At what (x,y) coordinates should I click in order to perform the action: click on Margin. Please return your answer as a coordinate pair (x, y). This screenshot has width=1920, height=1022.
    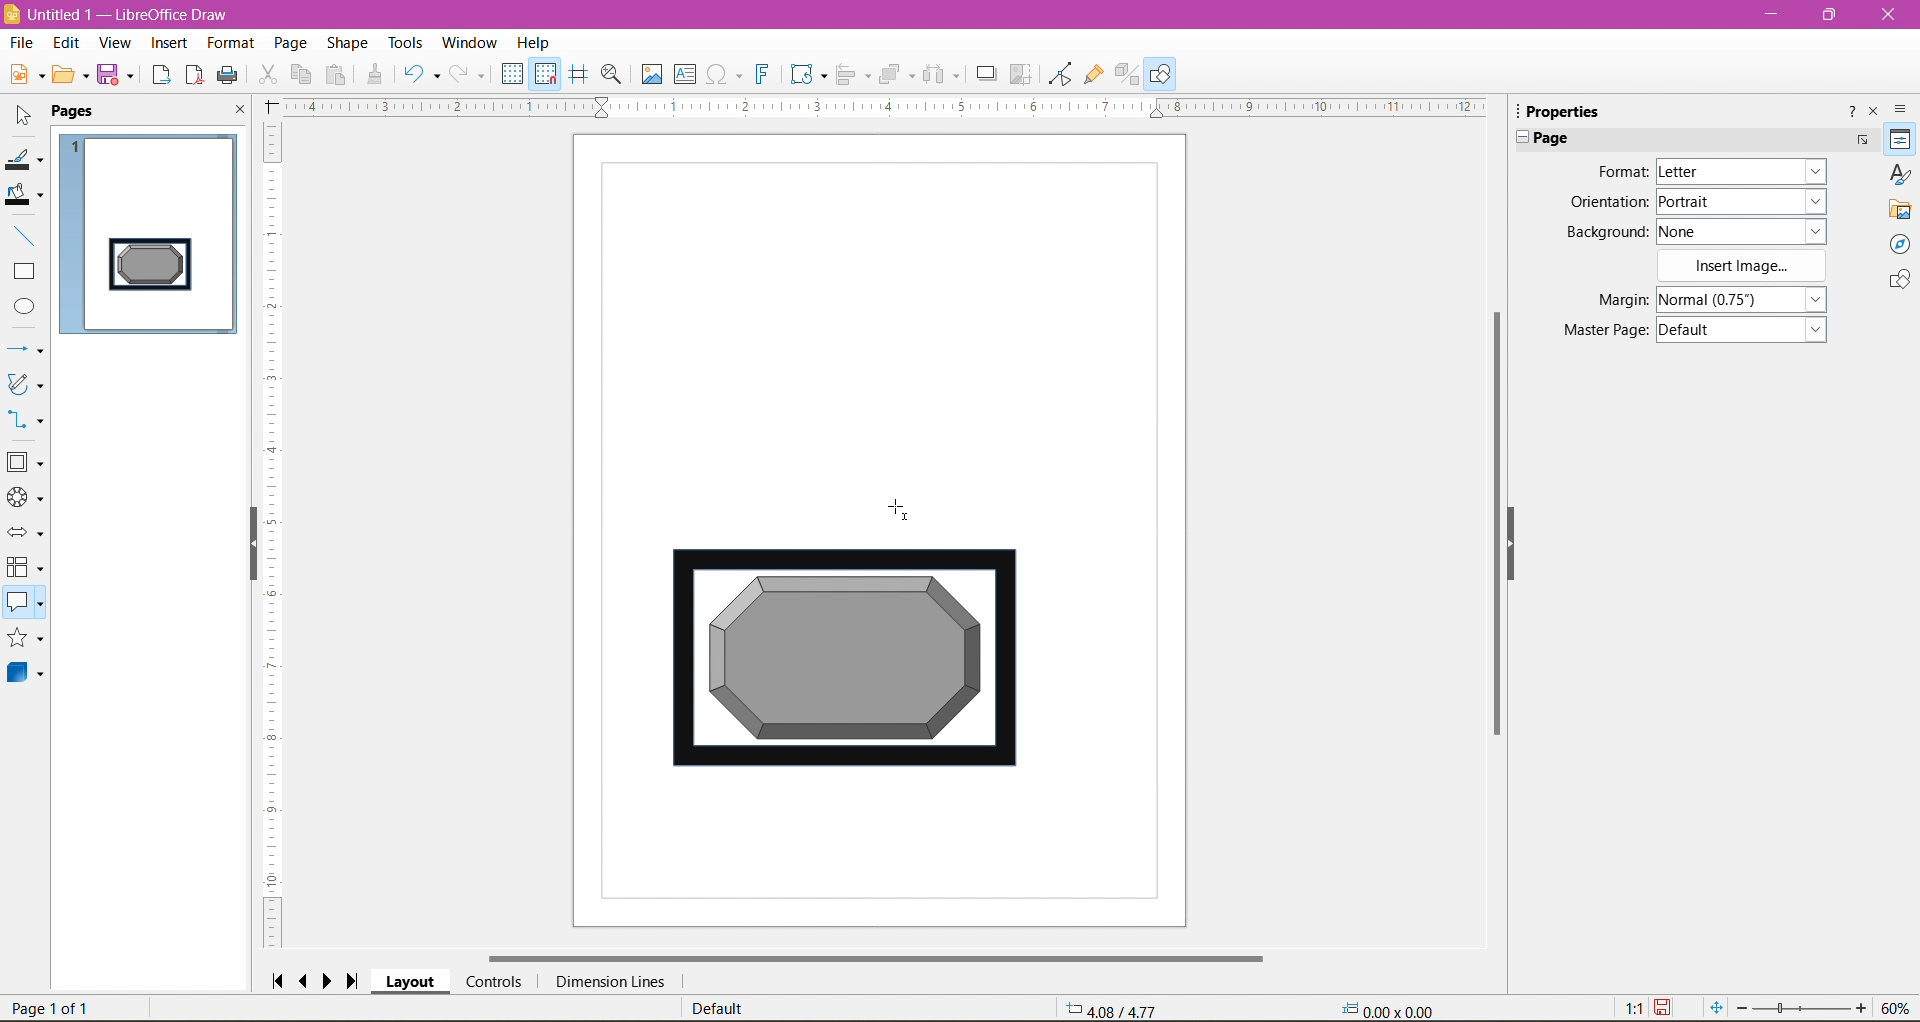
    Looking at the image, I should click on (1603, 300).